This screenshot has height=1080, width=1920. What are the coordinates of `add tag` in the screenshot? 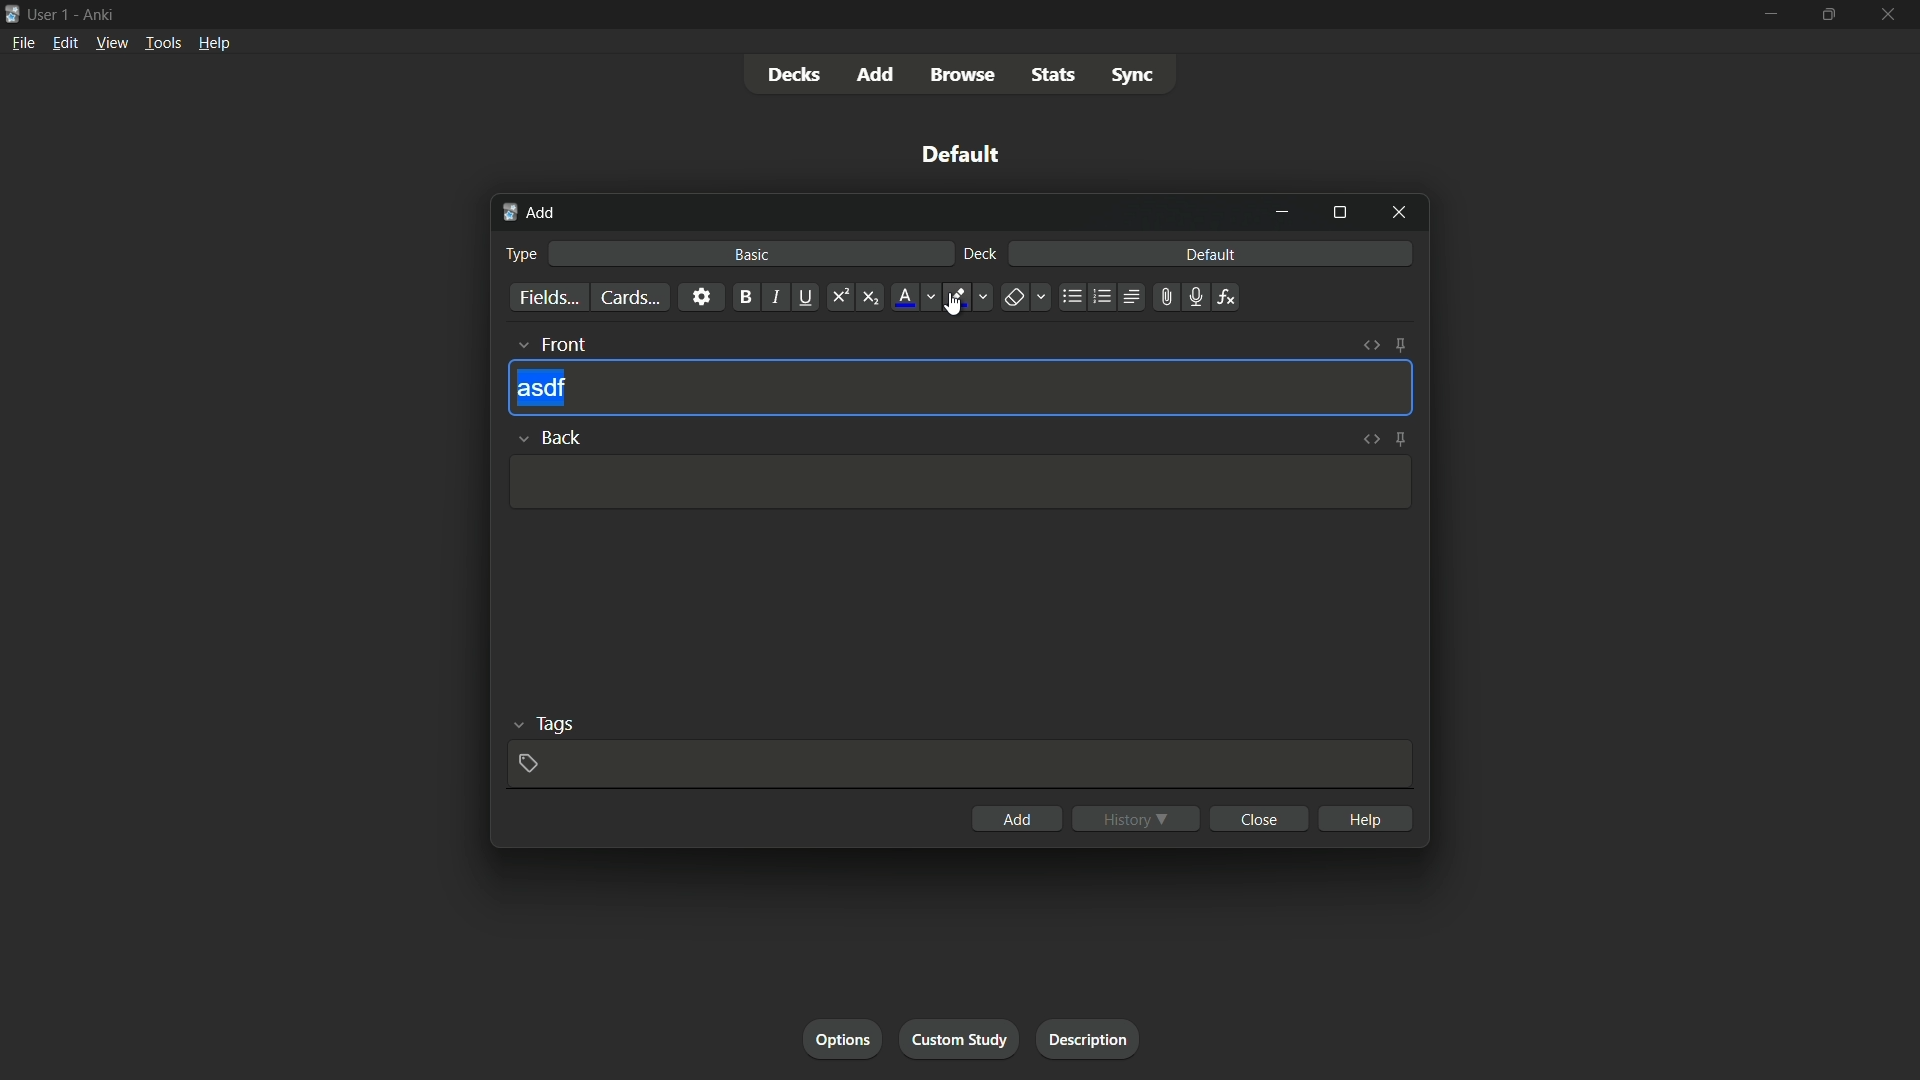 It's located at (529, 763).